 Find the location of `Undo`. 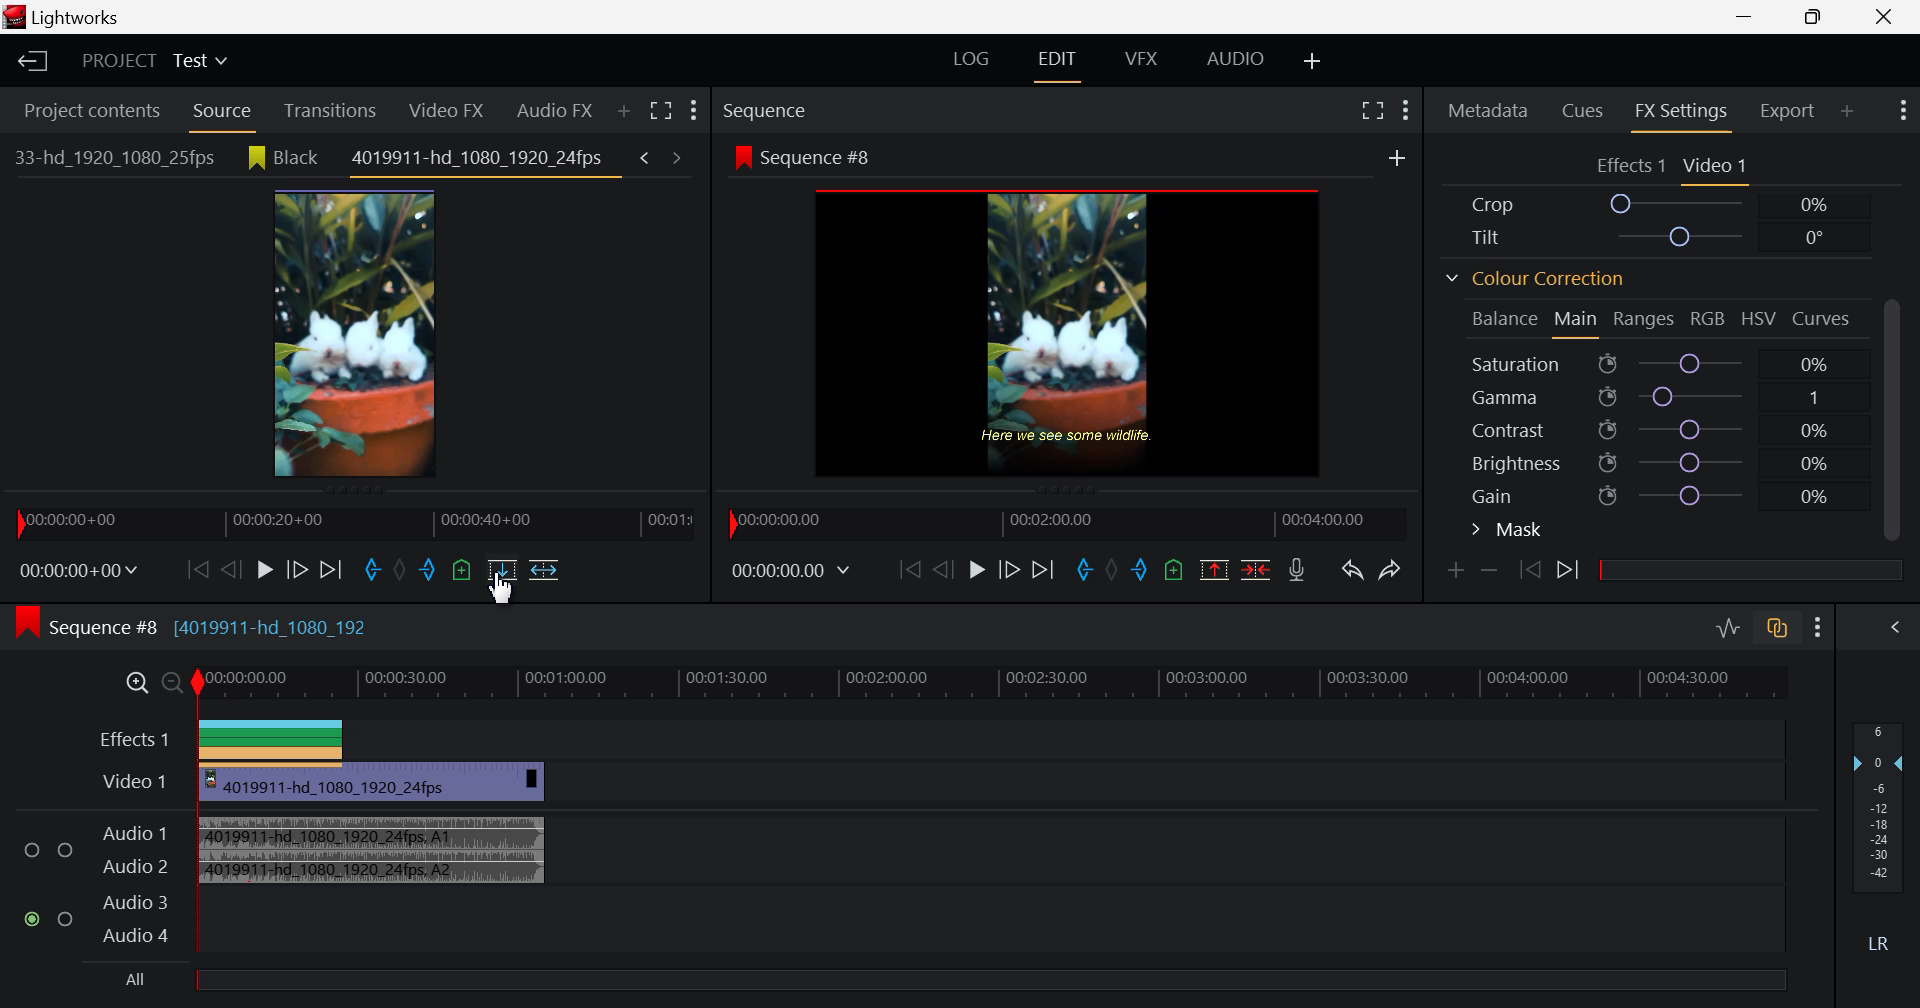

Undo is located at coordinates (1352, 571).